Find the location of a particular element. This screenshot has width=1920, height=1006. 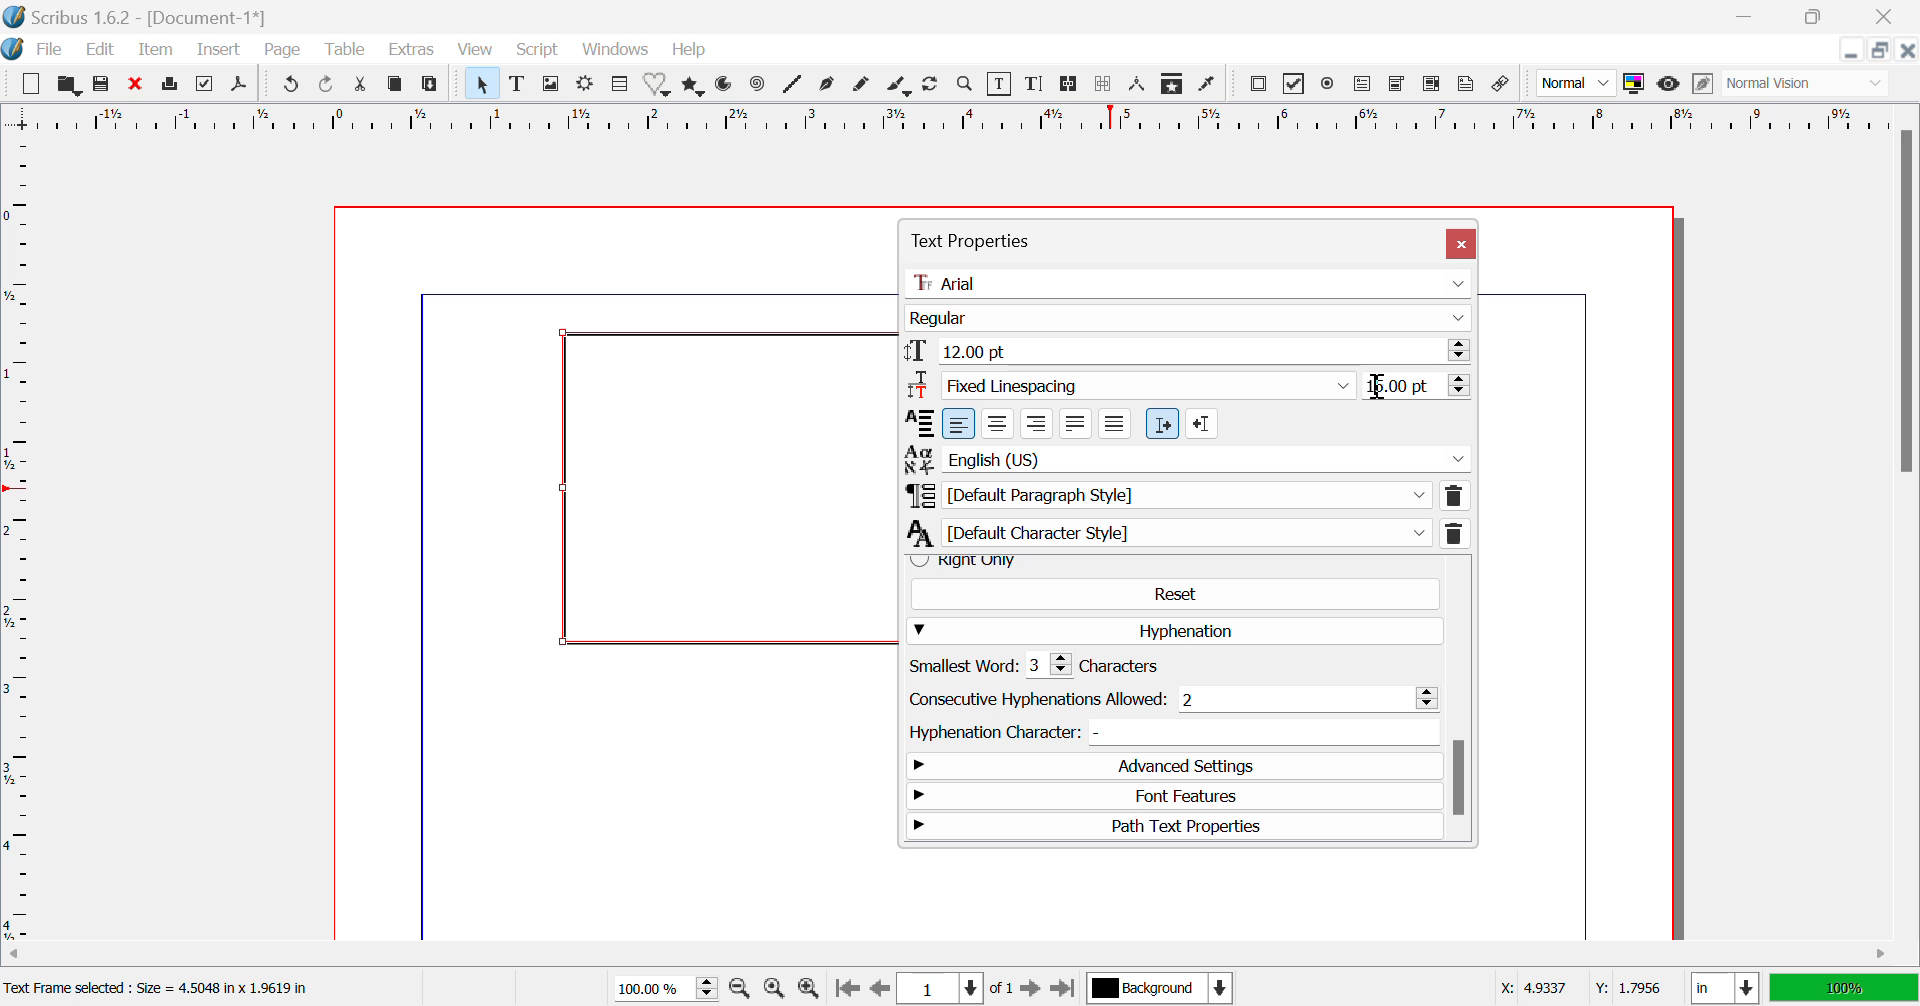

Text Frame selected : Size = 4.5048 in x 1.9619 in is located at coordinates (165, 988).